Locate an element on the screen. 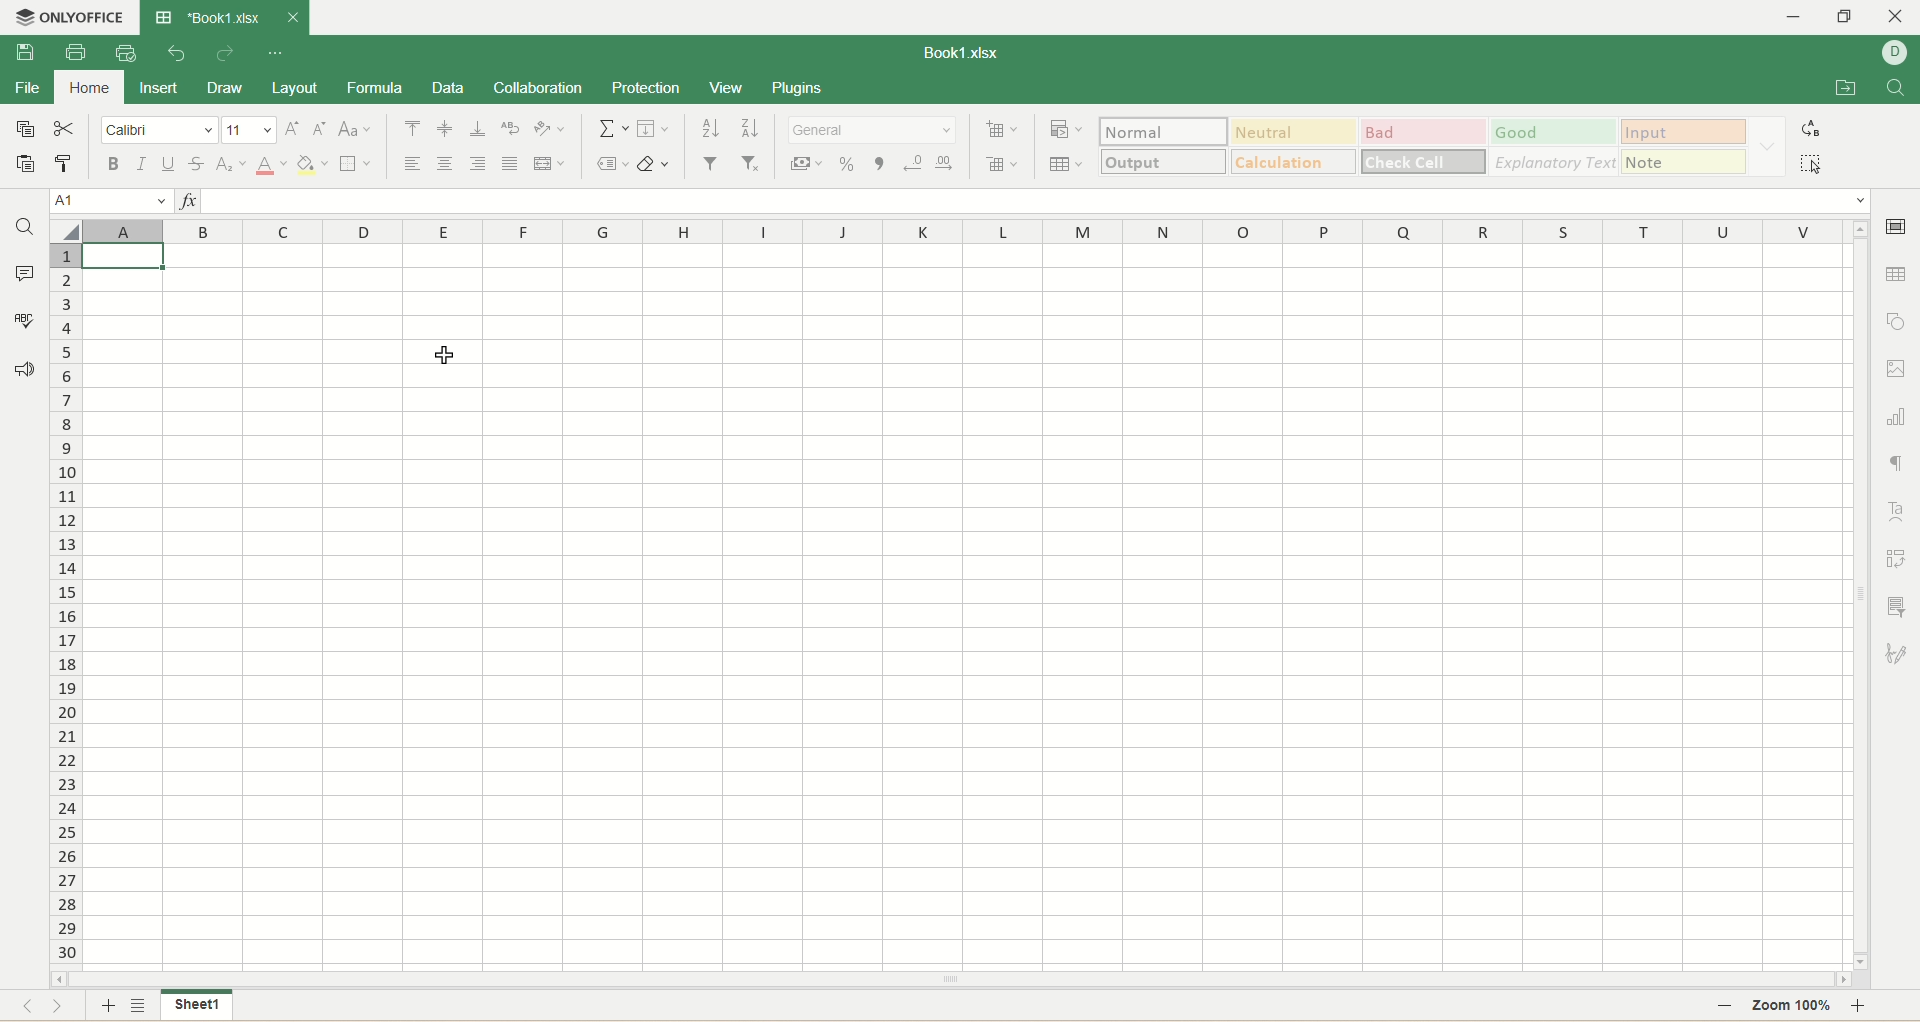 This screenshot has height=1022, width=1920. comma style is located at coordinates (875, 164).